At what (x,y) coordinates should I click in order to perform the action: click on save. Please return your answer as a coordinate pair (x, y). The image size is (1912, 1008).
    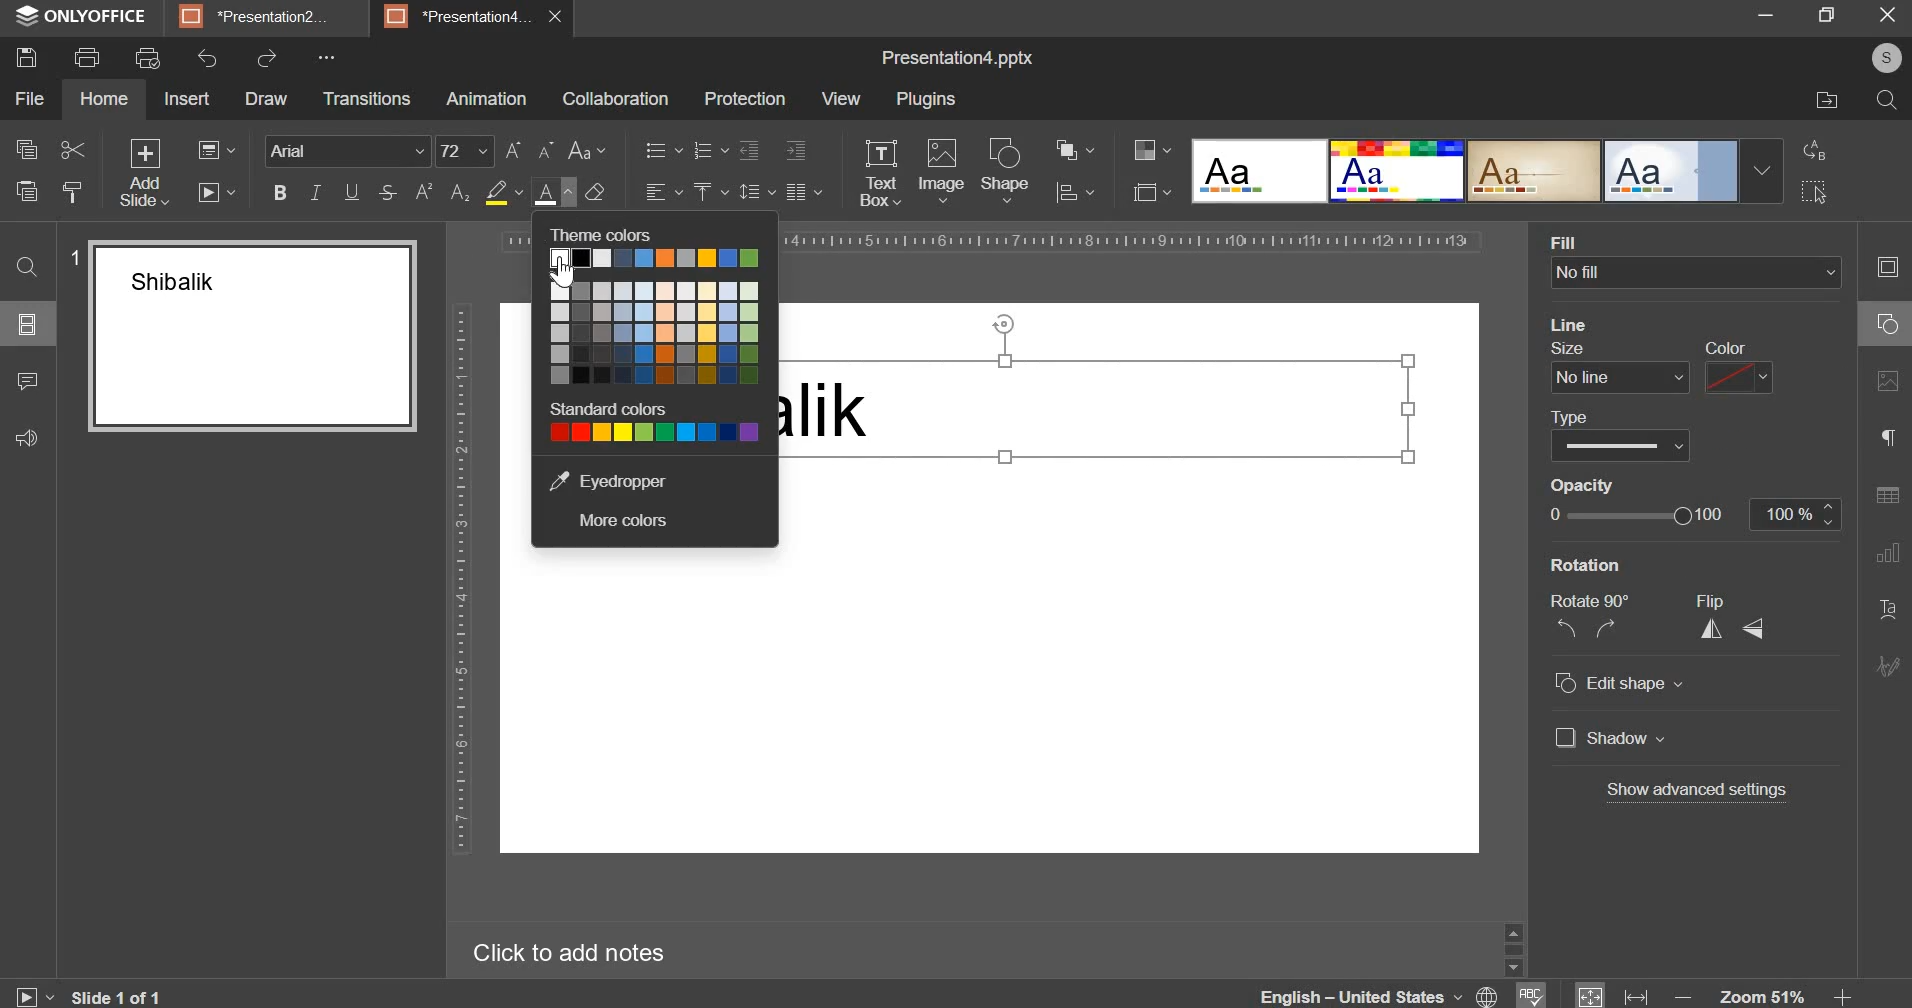
    Looking at the image, I should click on (25, 58).